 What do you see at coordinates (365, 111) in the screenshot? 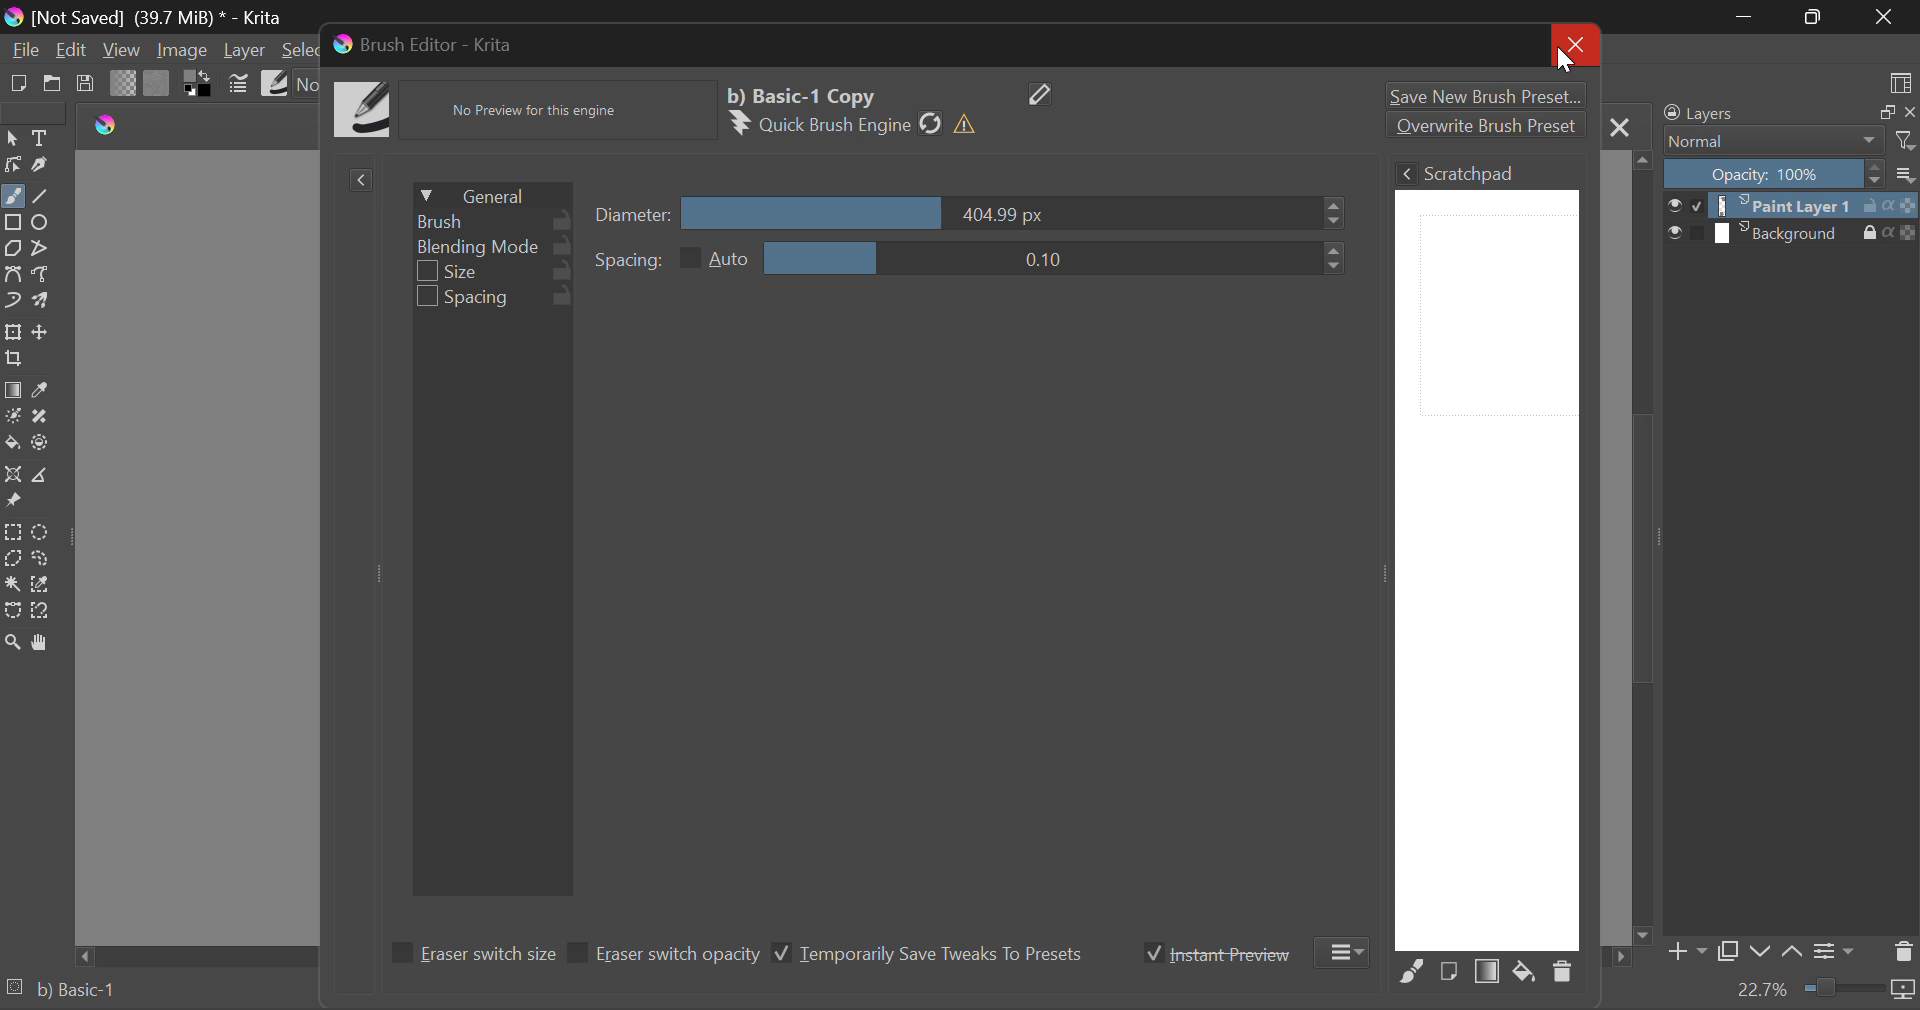
I see `Brush Icon` at bounding box center [365, 111].